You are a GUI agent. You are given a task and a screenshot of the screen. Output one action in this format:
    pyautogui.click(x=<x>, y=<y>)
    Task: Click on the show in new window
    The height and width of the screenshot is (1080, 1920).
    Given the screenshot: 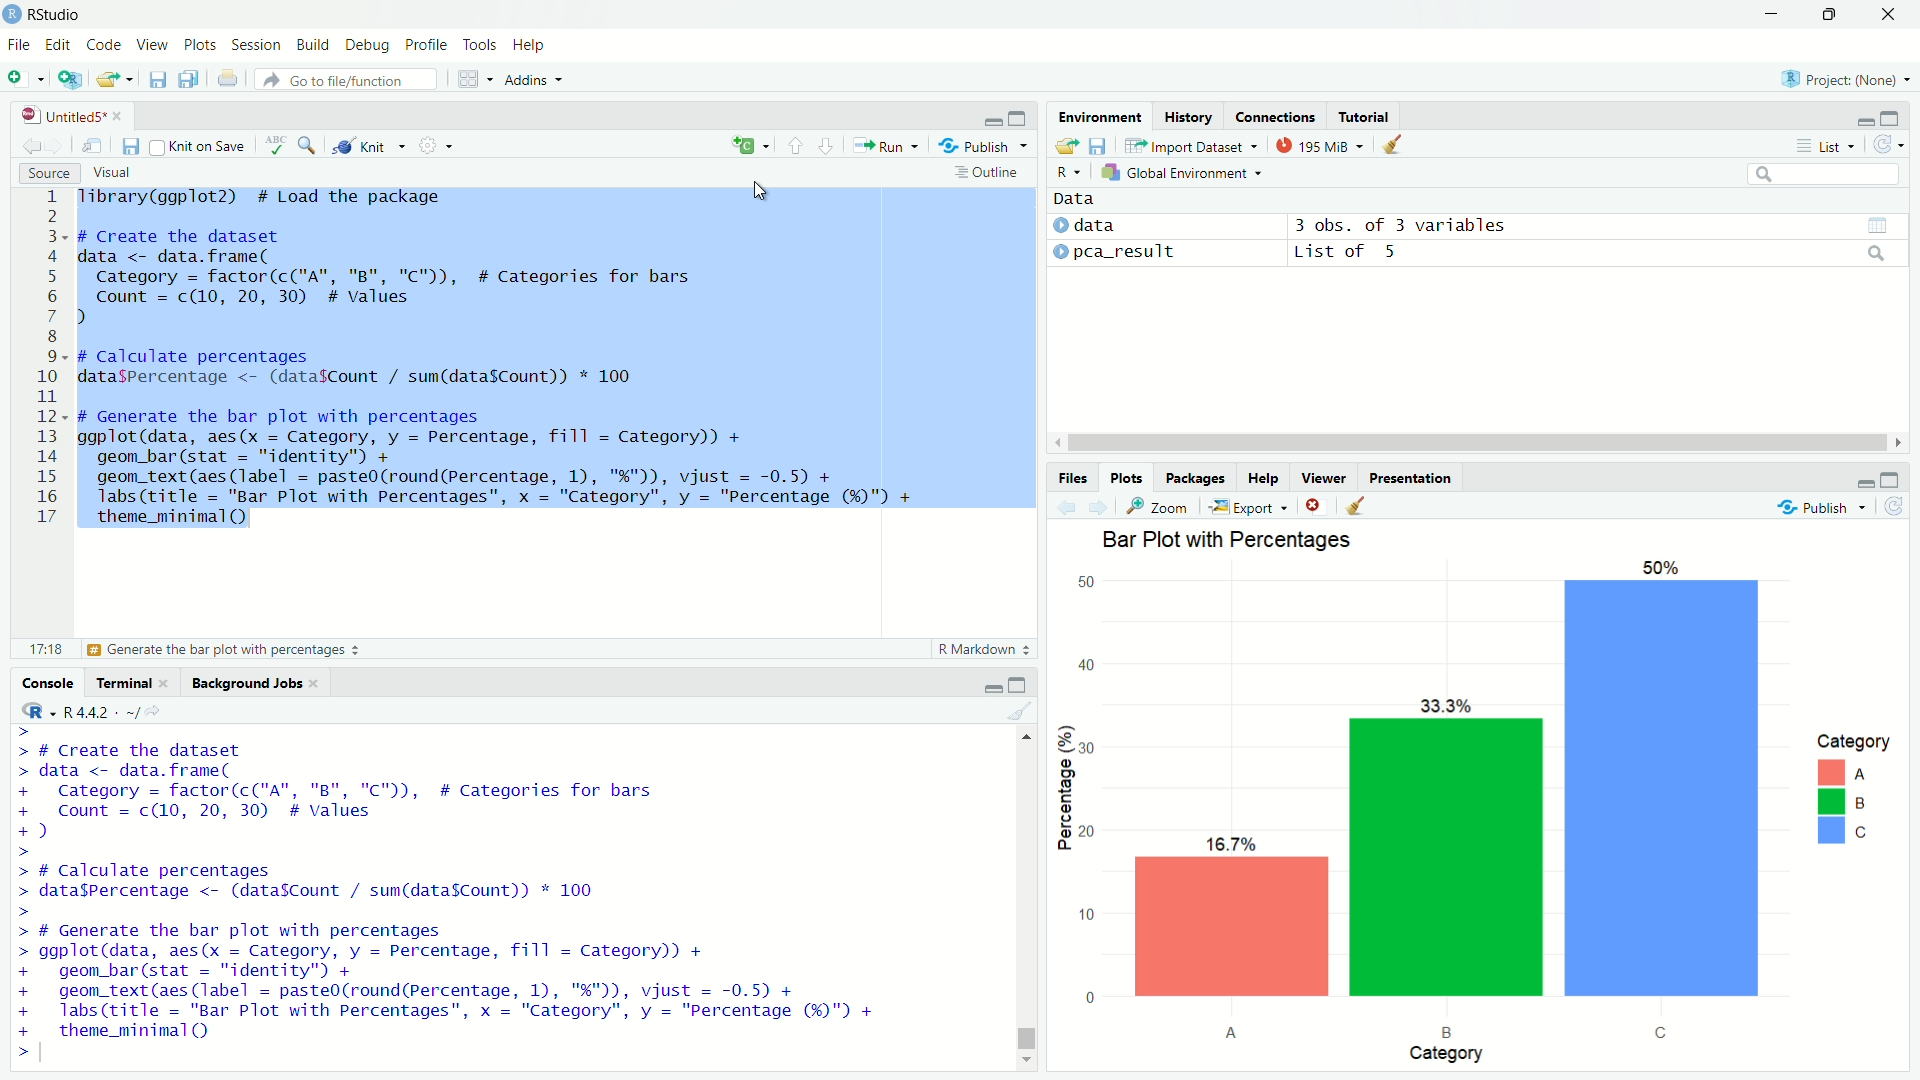 What is the action you would take?
    pyautogui.click(x=94, y=146)
    